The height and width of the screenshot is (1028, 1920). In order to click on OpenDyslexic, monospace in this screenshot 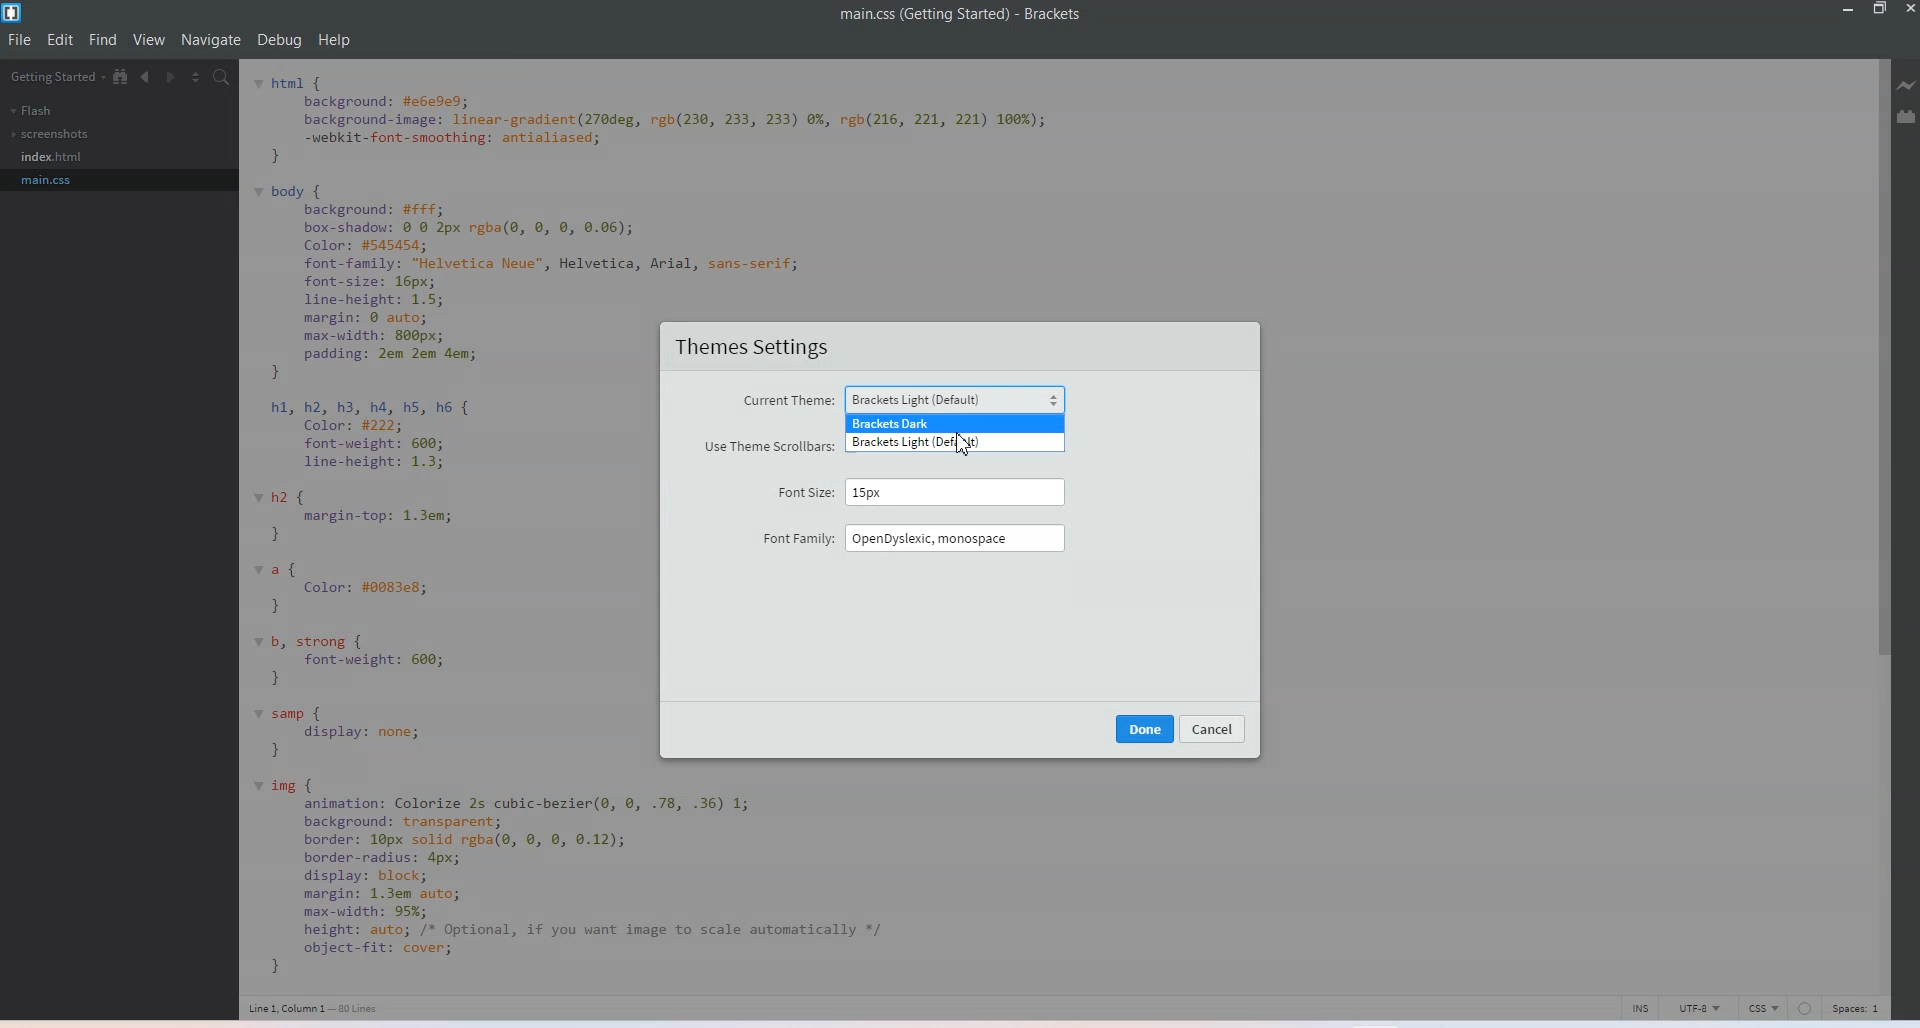, I will do `click(958, 538)`.